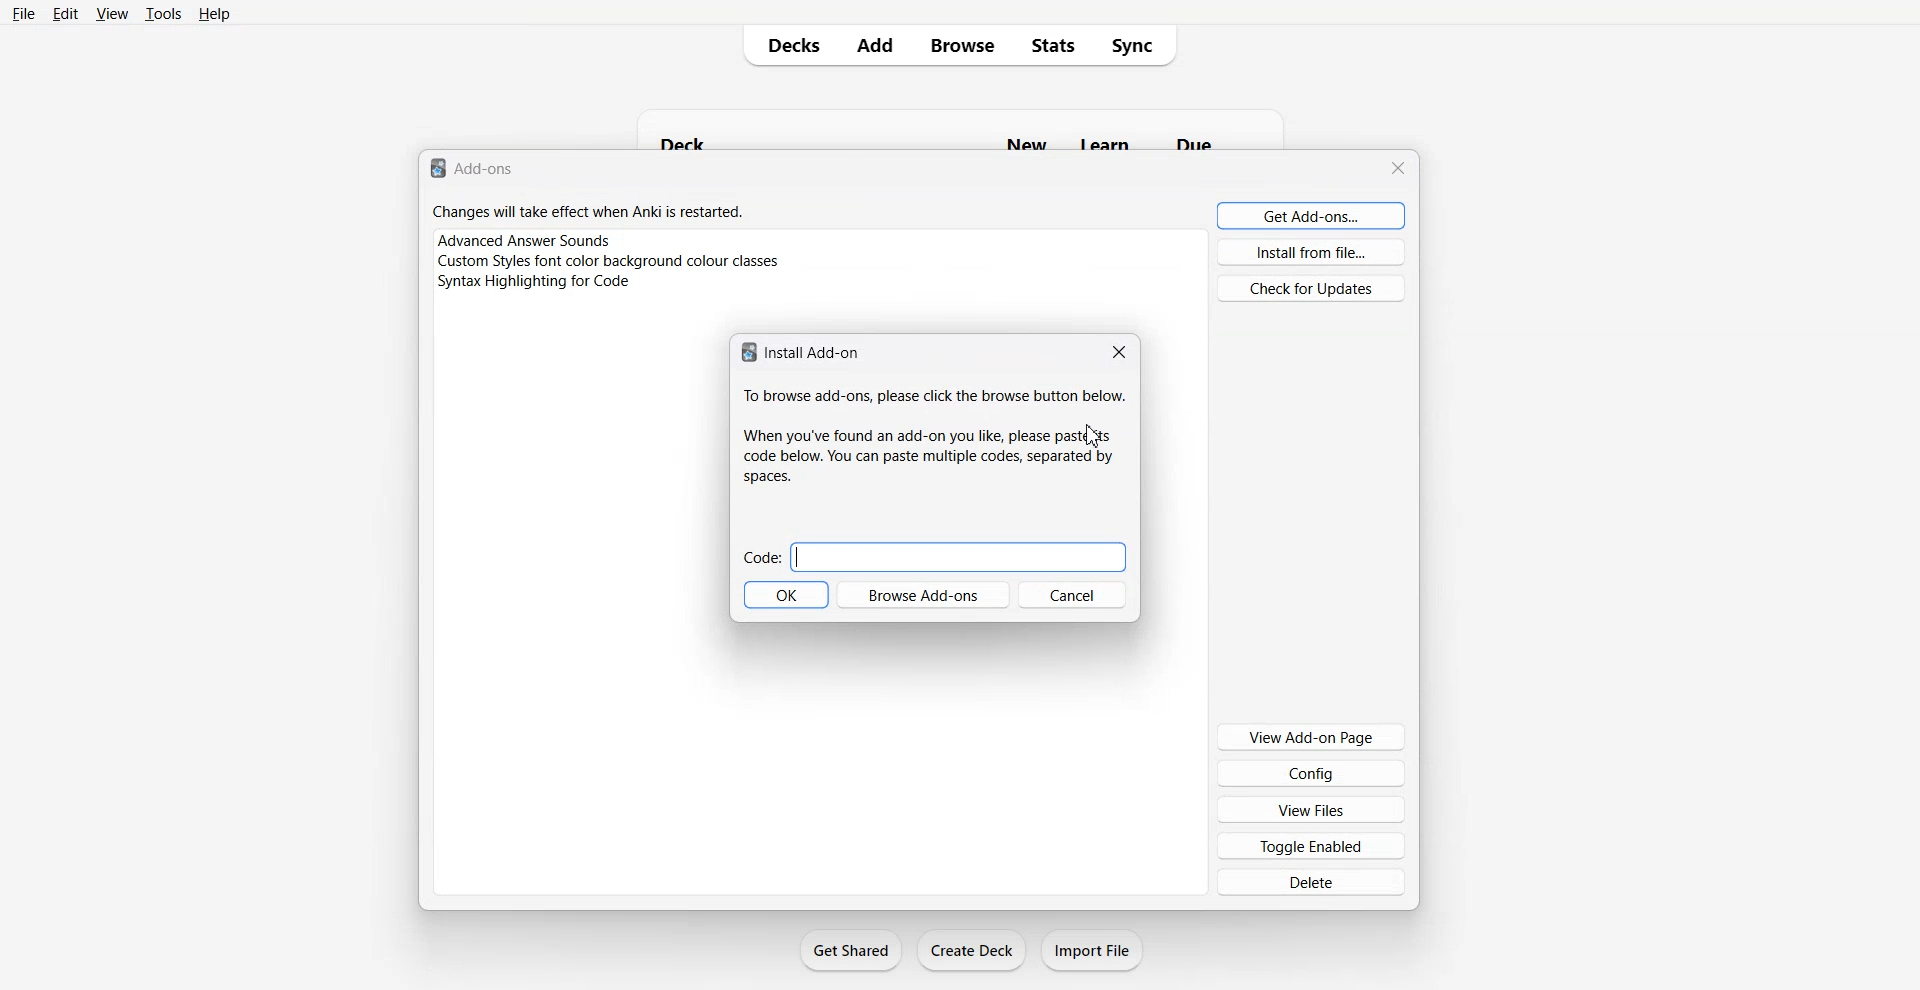  What do you see at coordinates (1312, 215) in the screenshot?
I see `Get Add-ons` at bounding box center [1312, 215].